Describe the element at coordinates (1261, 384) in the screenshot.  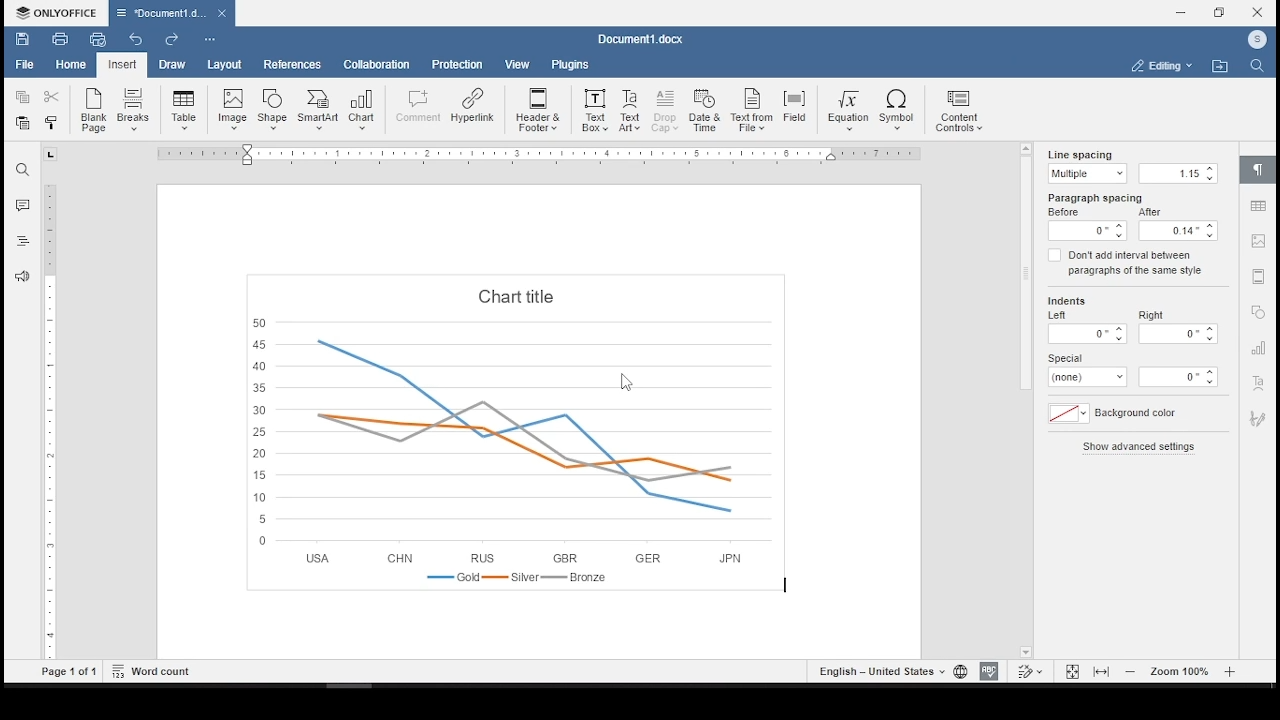
I see `text work settings` at that location.